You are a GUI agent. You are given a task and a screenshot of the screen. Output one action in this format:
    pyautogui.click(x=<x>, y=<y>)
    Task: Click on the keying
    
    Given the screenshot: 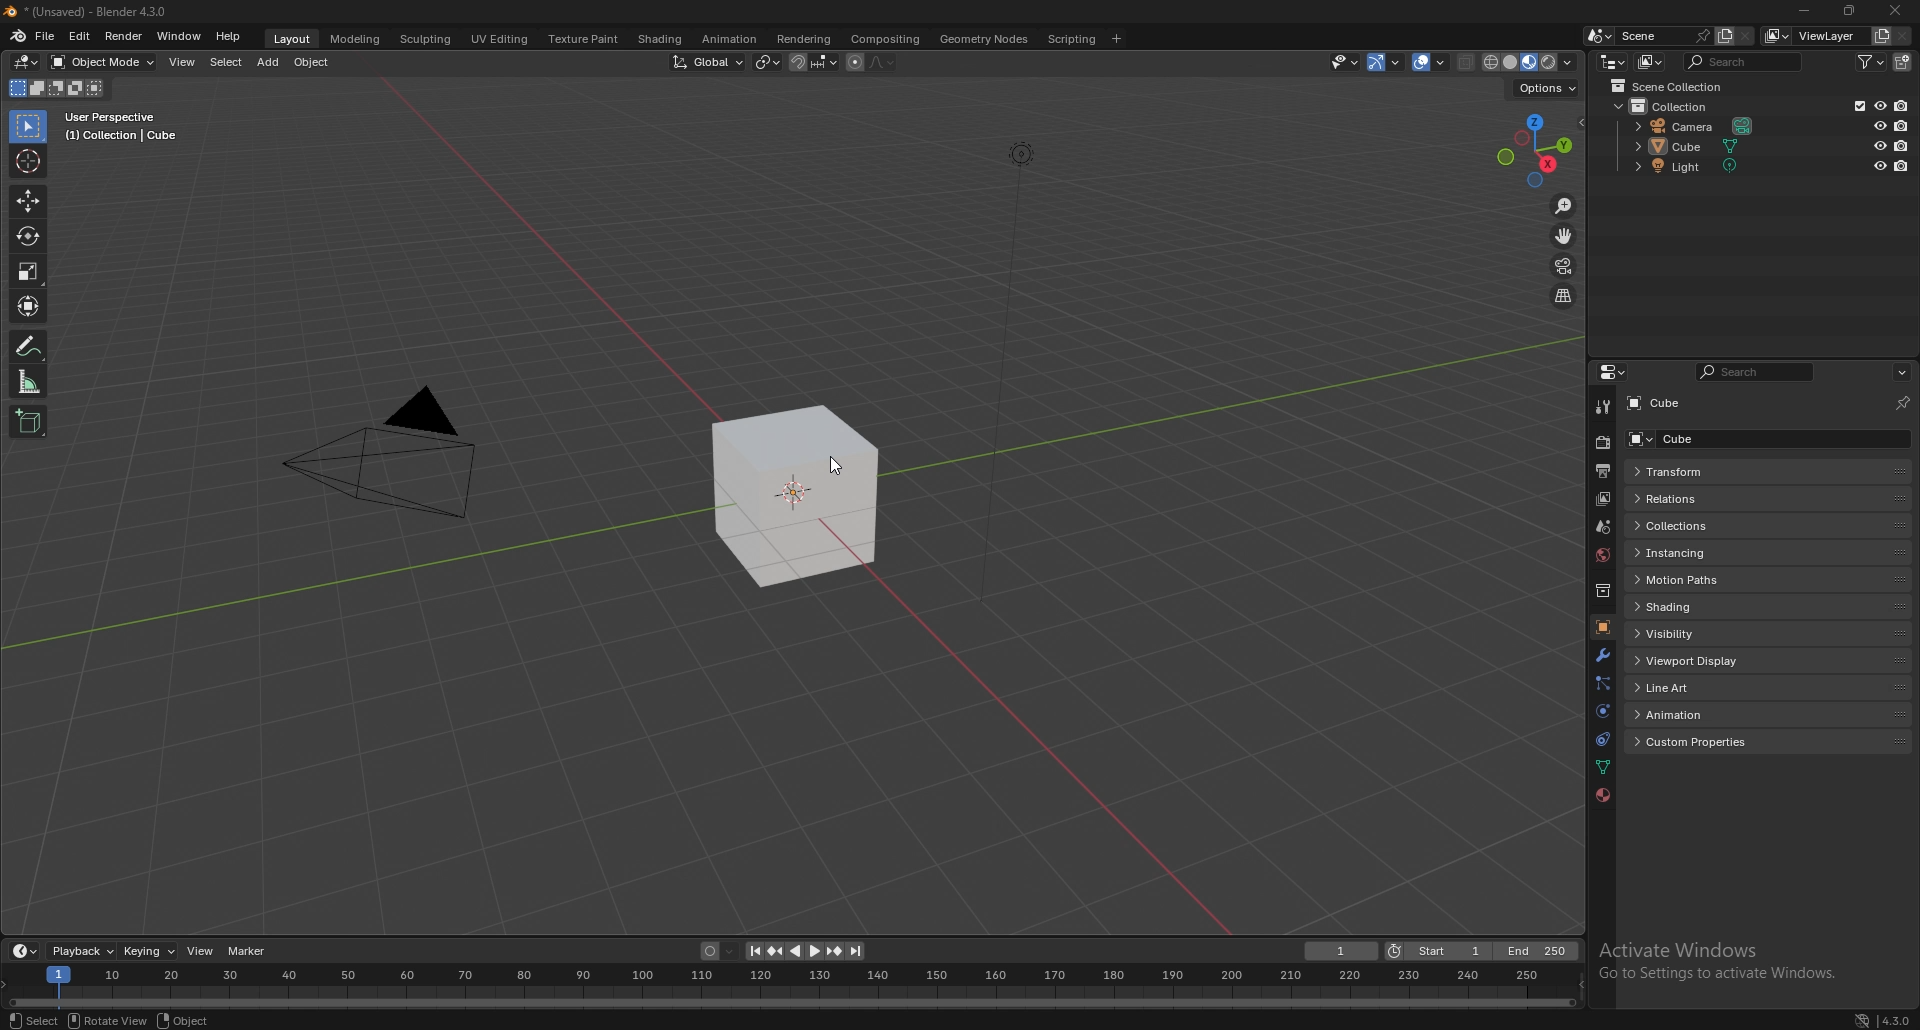 What is the action you would take?
    pyautogui.click(x=147, y=952)
    